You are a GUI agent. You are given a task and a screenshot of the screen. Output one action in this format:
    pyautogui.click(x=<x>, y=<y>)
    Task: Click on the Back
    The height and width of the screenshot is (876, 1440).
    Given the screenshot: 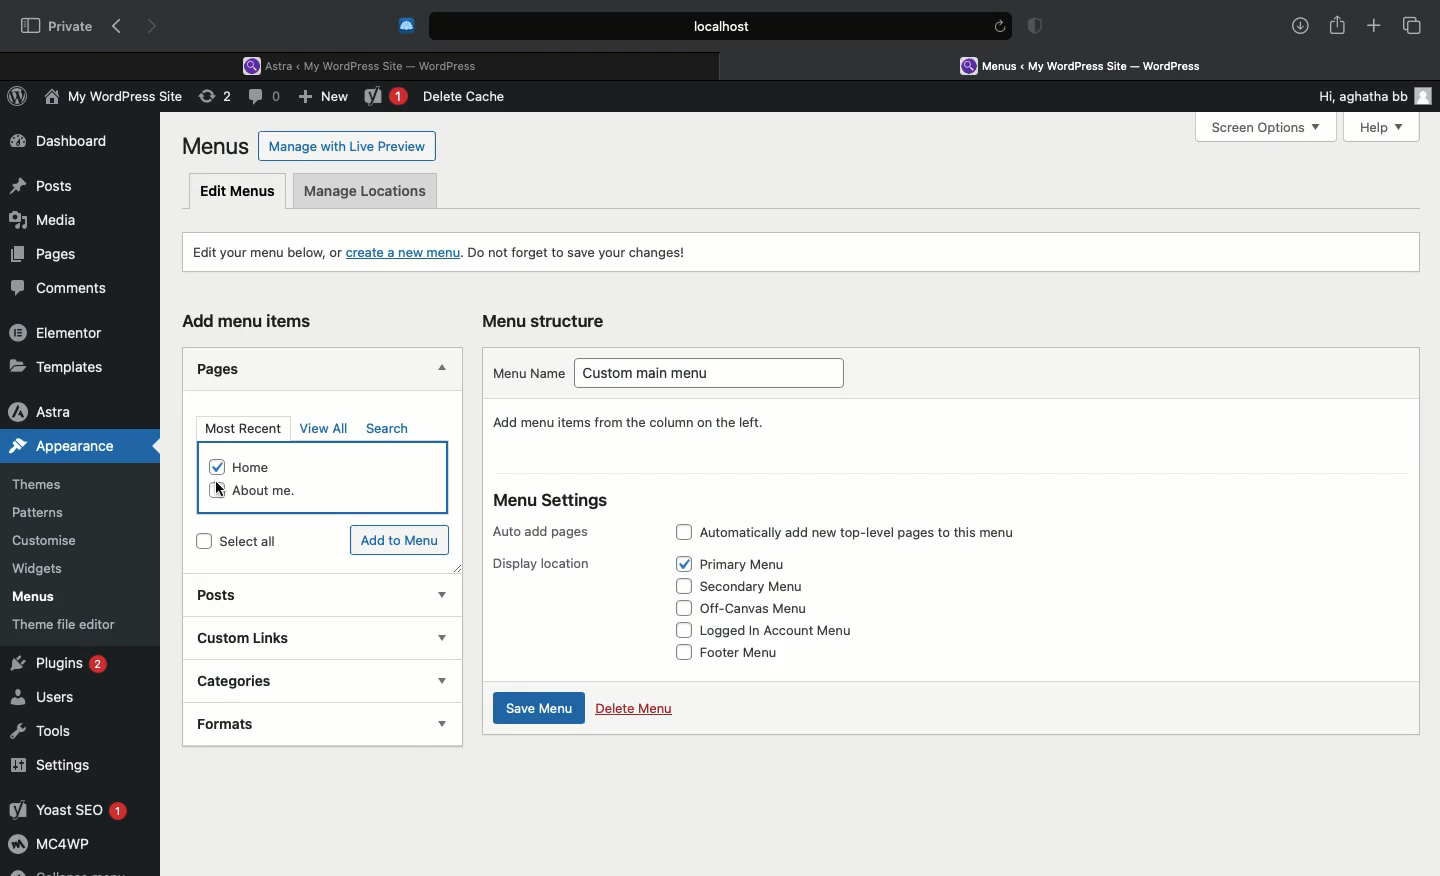 What is the action you would take?
    pyautogui.click(x=121, y=27)
    